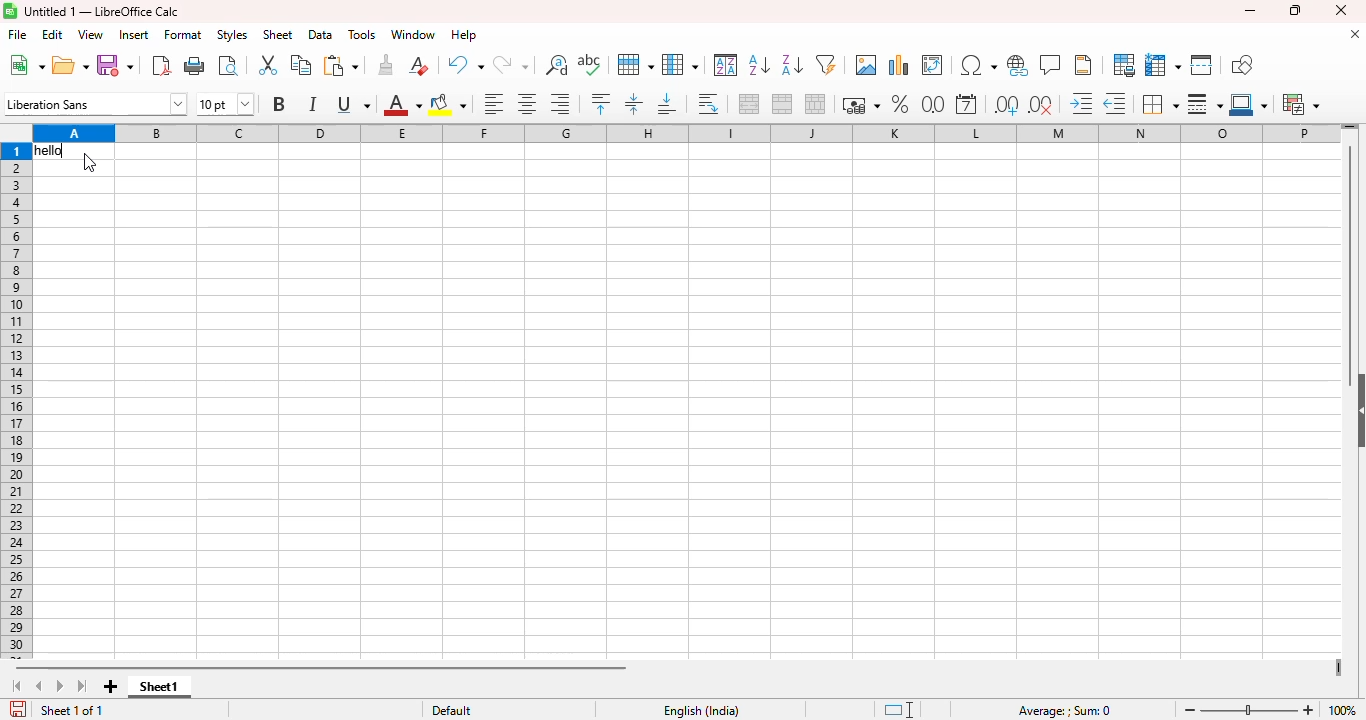 The height and width of the screenshot is (720, 1366). I want to click on minimize, so click(1250, 10).